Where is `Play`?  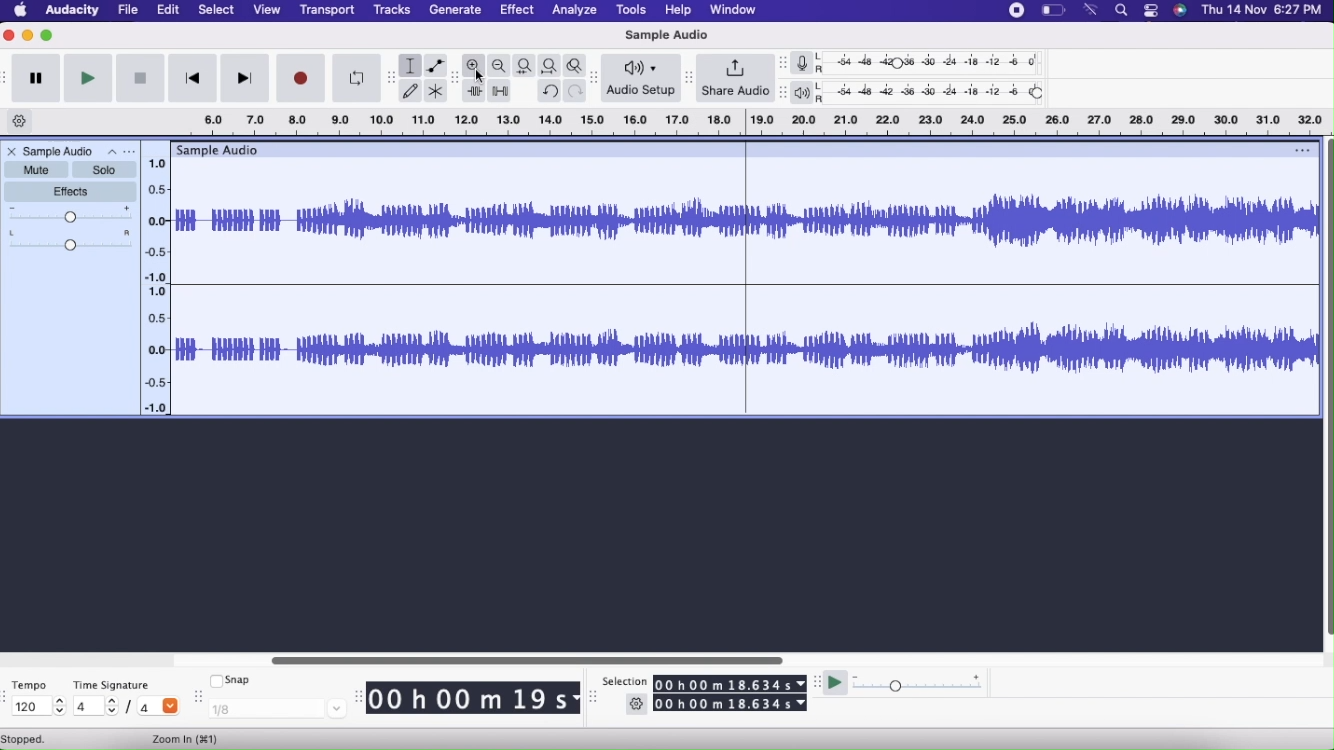
Play is located at coordinates (89, 79).